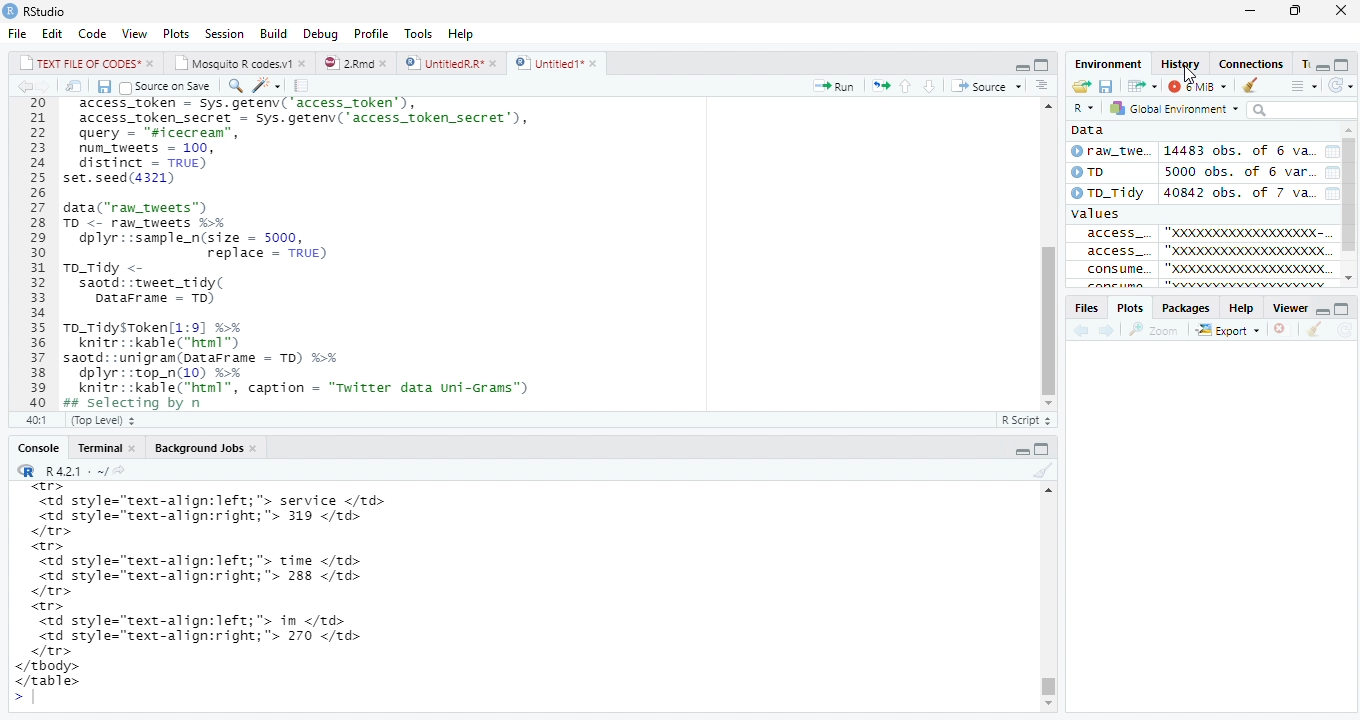 Image resolution: width=1360 pixels, height=720 pixels. I want to click on remove viewer, so click(1285, 330).